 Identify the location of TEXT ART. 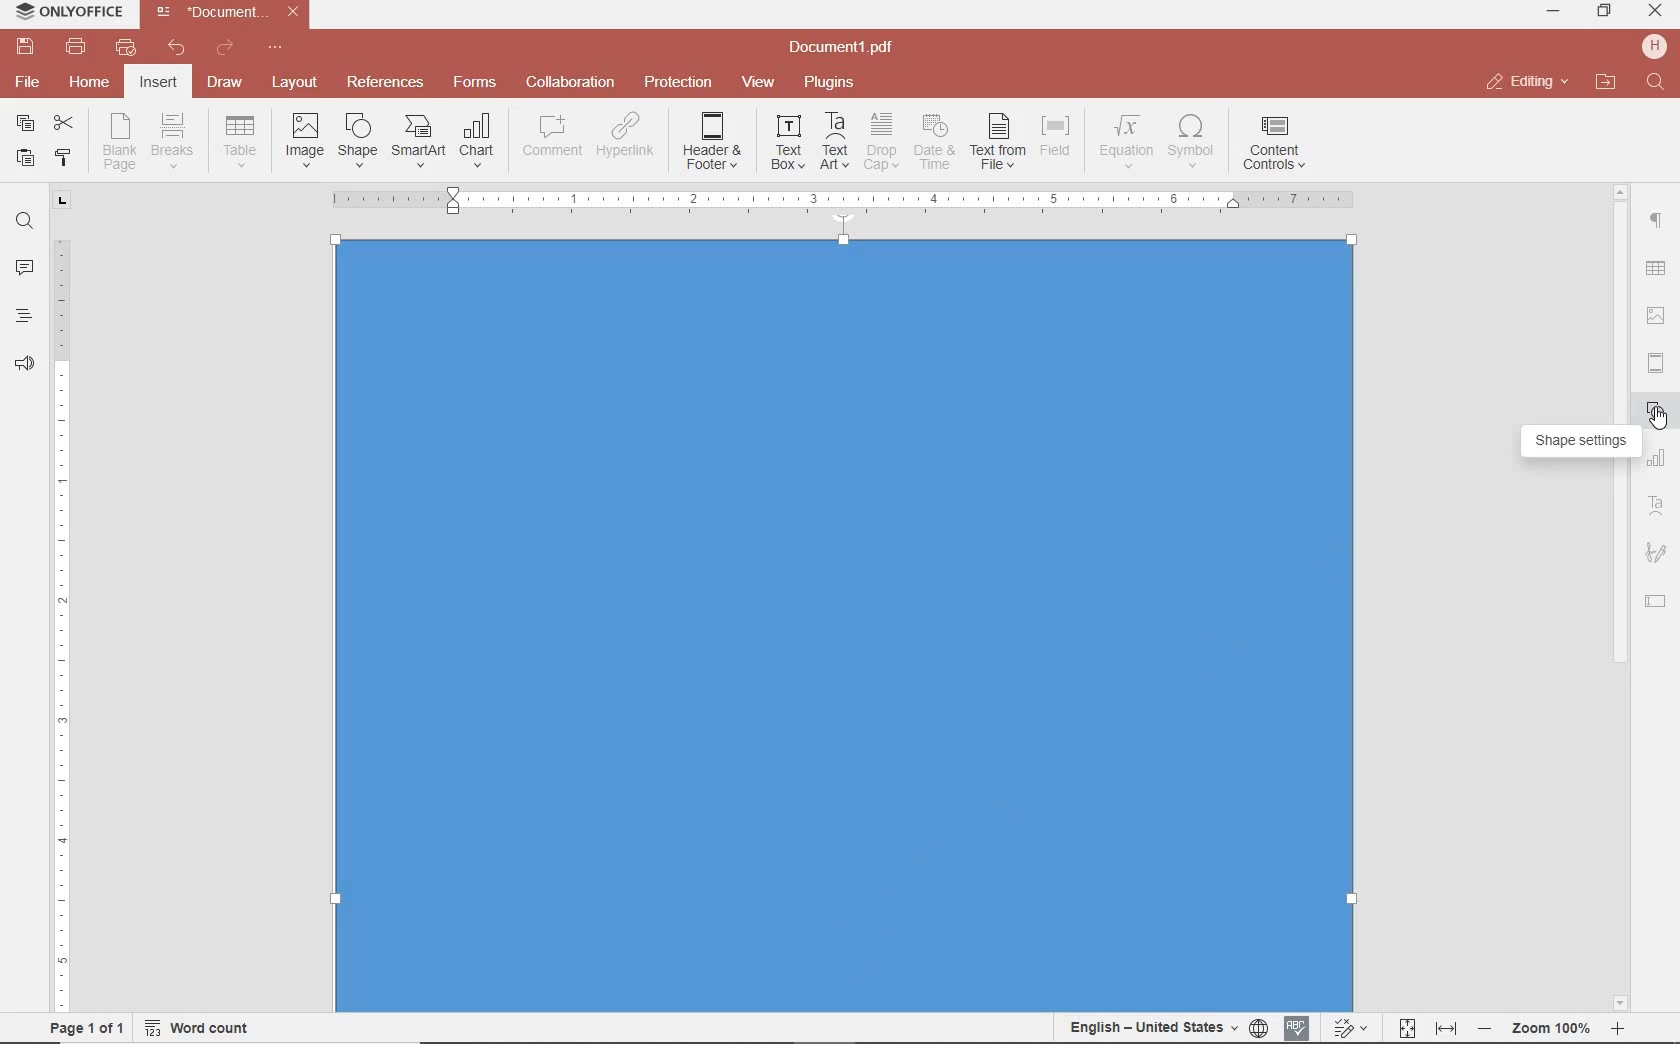
(1657, 508).